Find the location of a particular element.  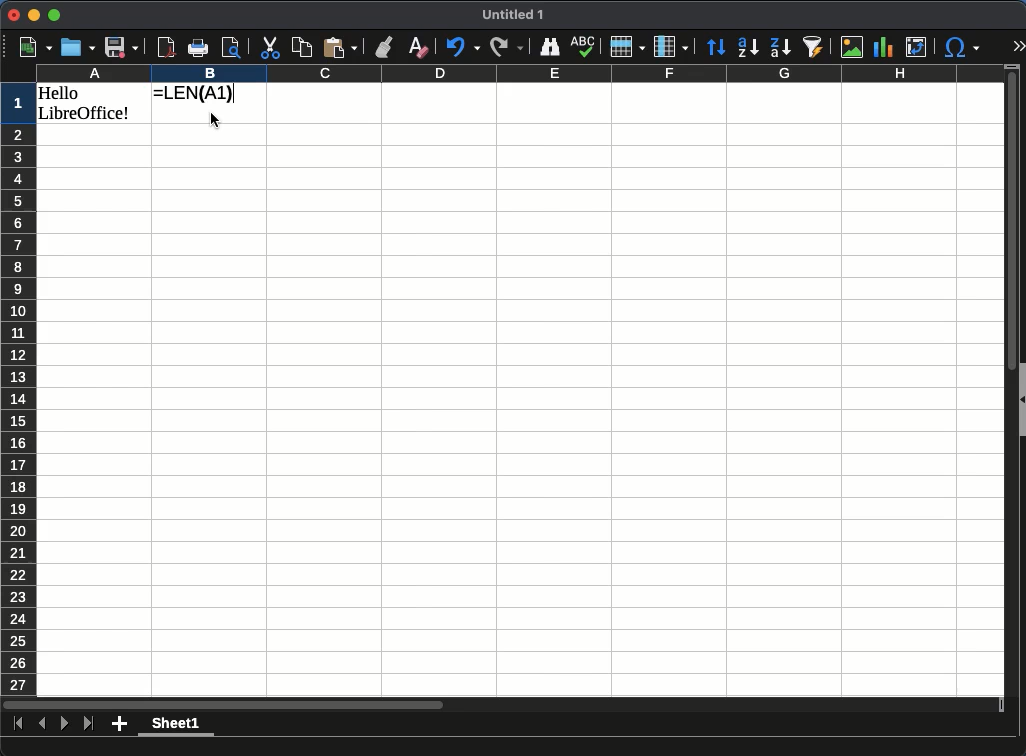

spell check is located at coordinates (583, 45).